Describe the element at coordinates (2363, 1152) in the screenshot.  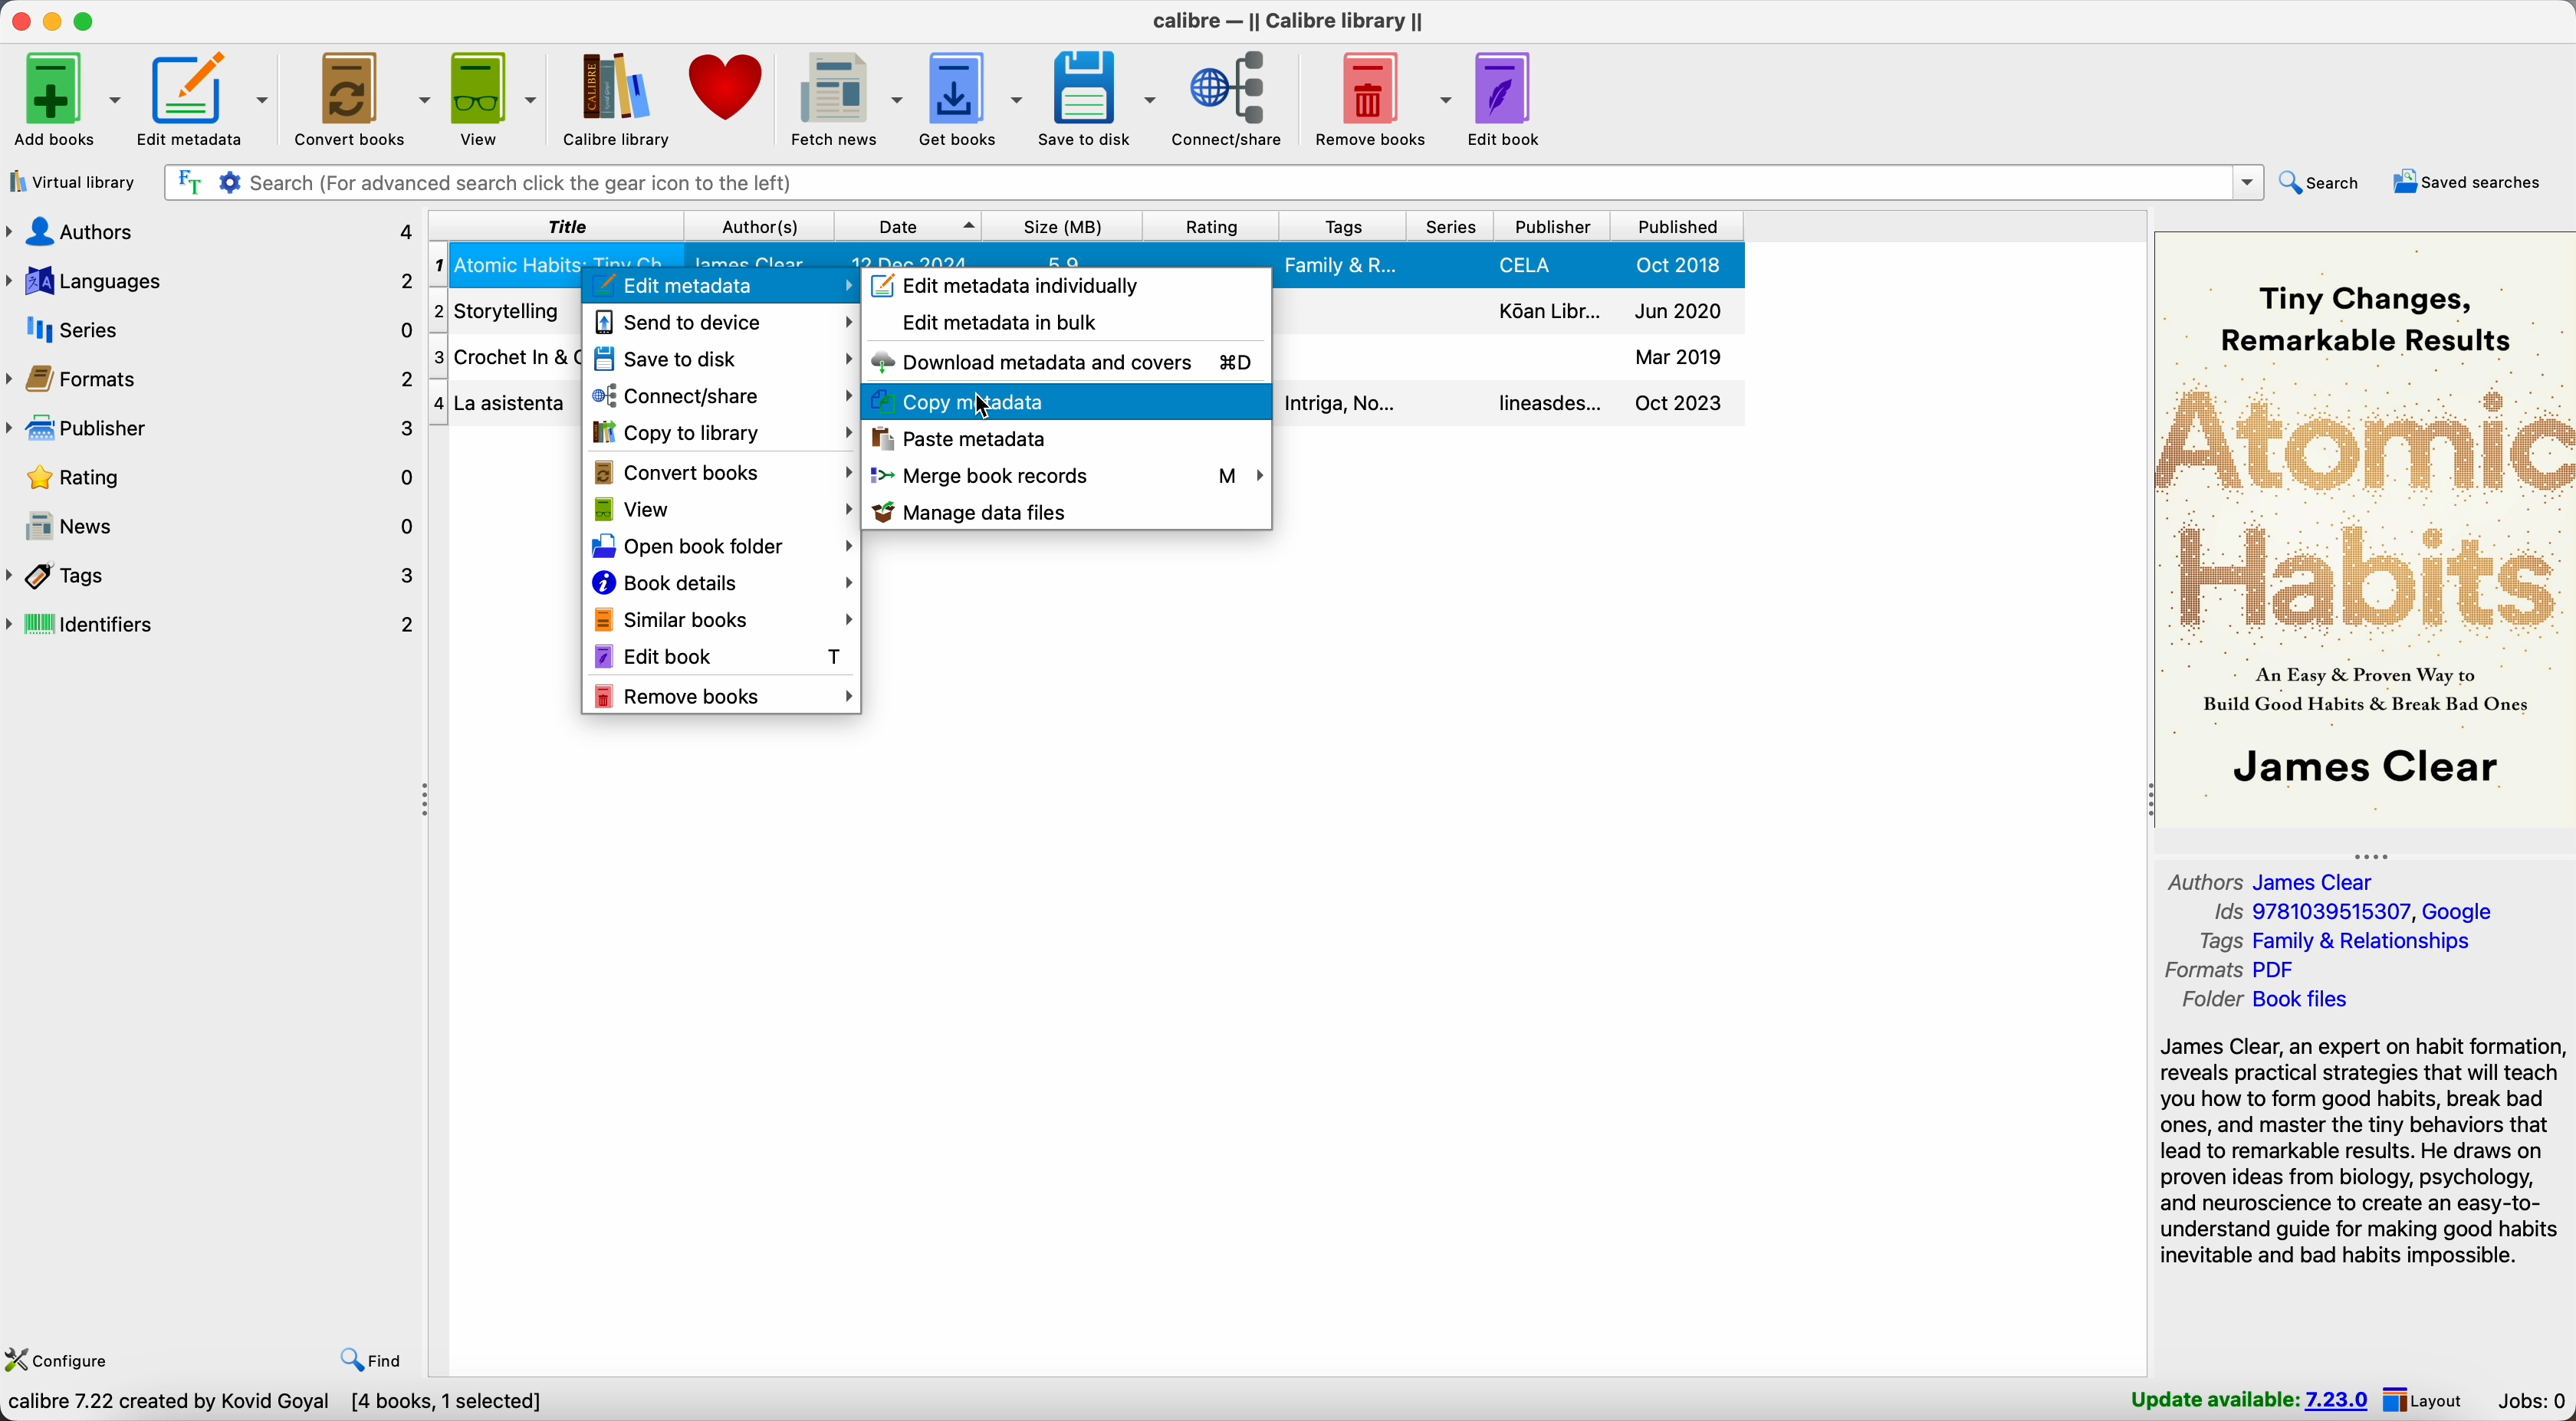
I see `synopsis` at that location.